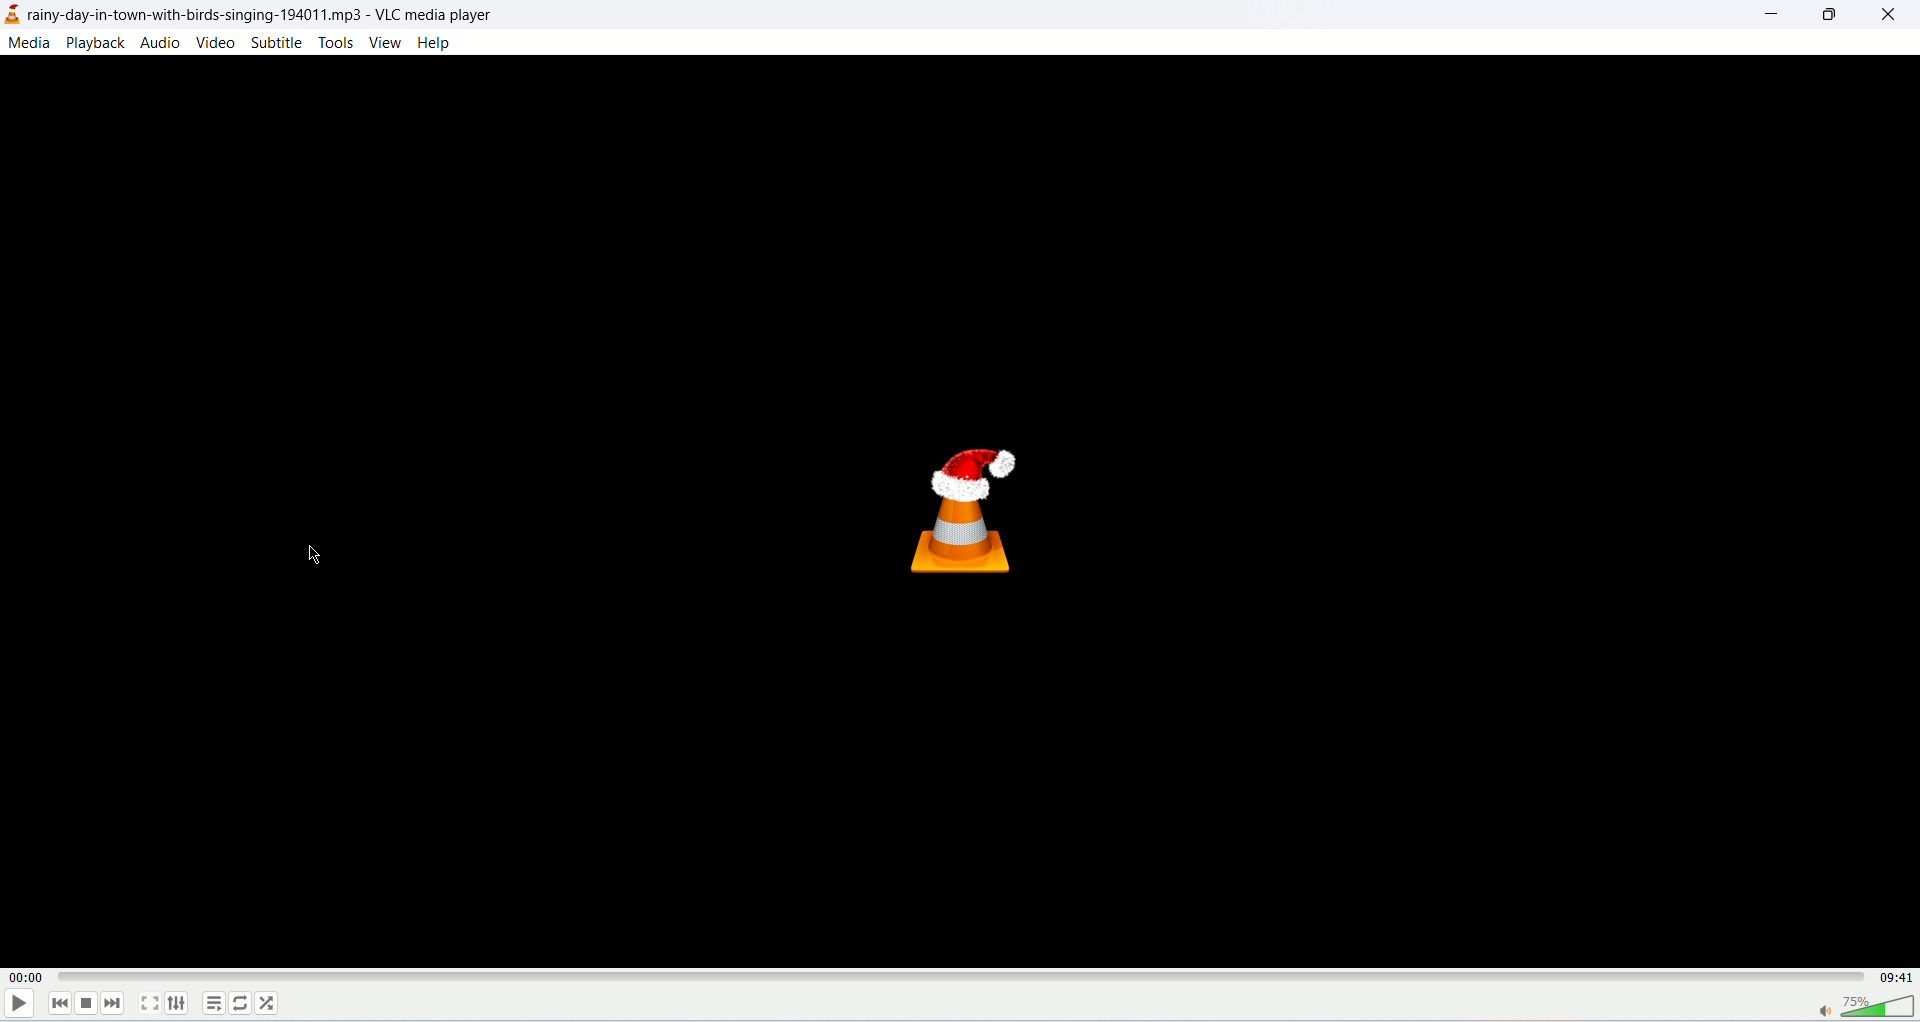 The width and height of the screenshot is (1920, 1022). Describe the element at coordinates (385, 43) in the screenshot. I see `view` at that location.